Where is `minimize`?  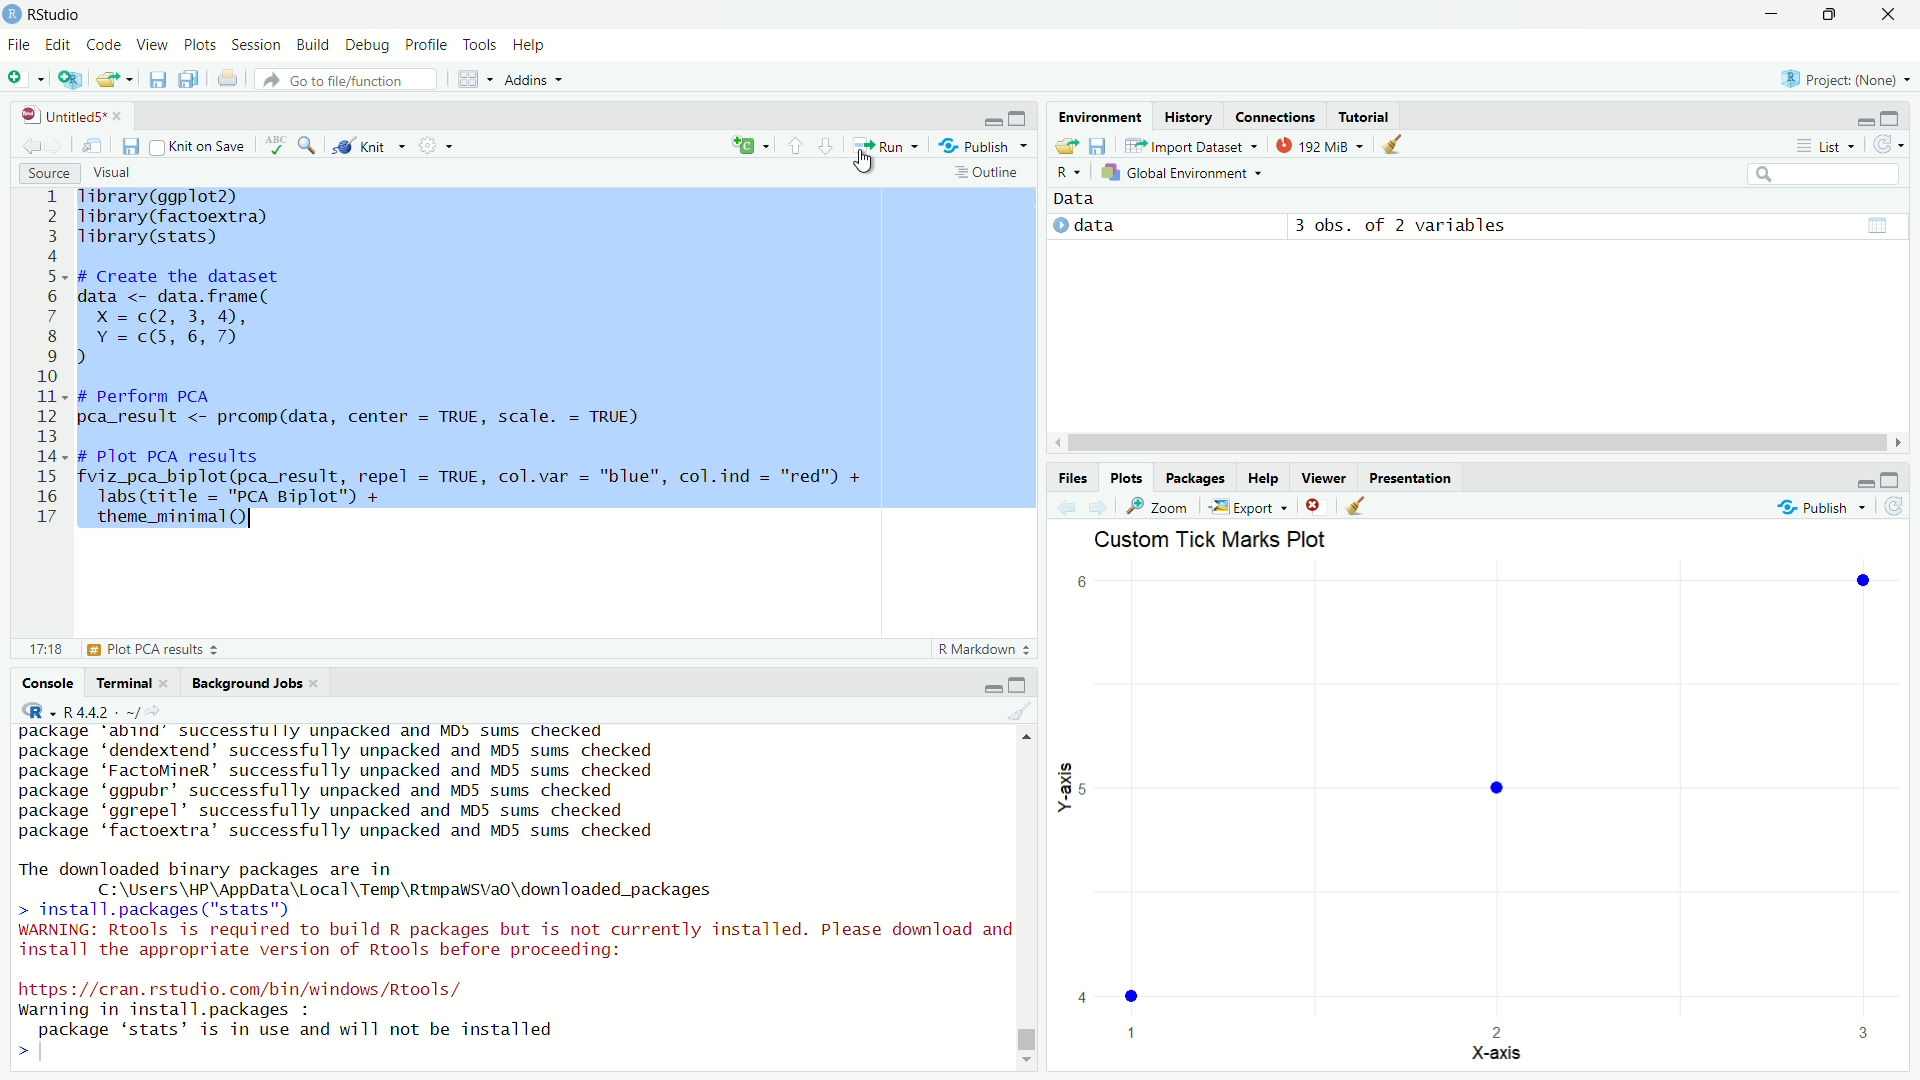 minimize is located at coordinates (1863, 478).